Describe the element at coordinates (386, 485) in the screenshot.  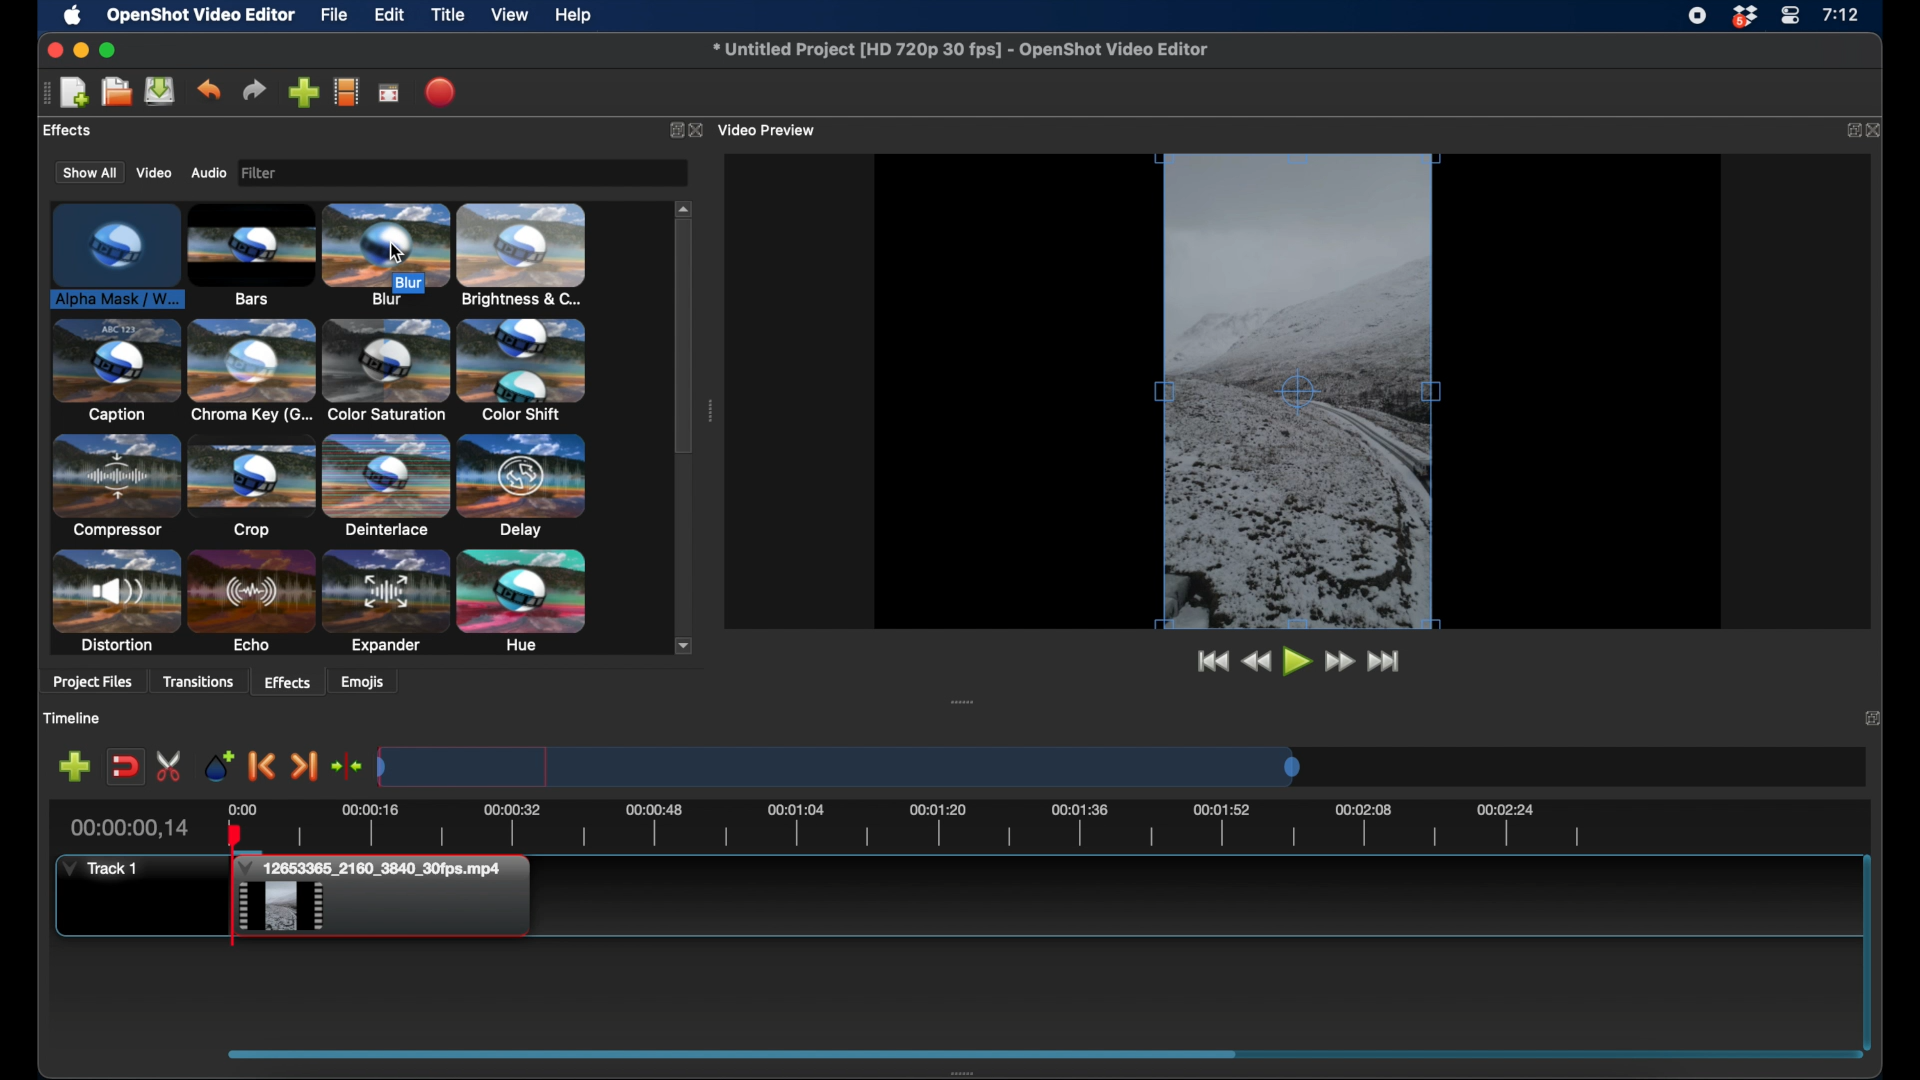
I see `deinterlace` at that location.